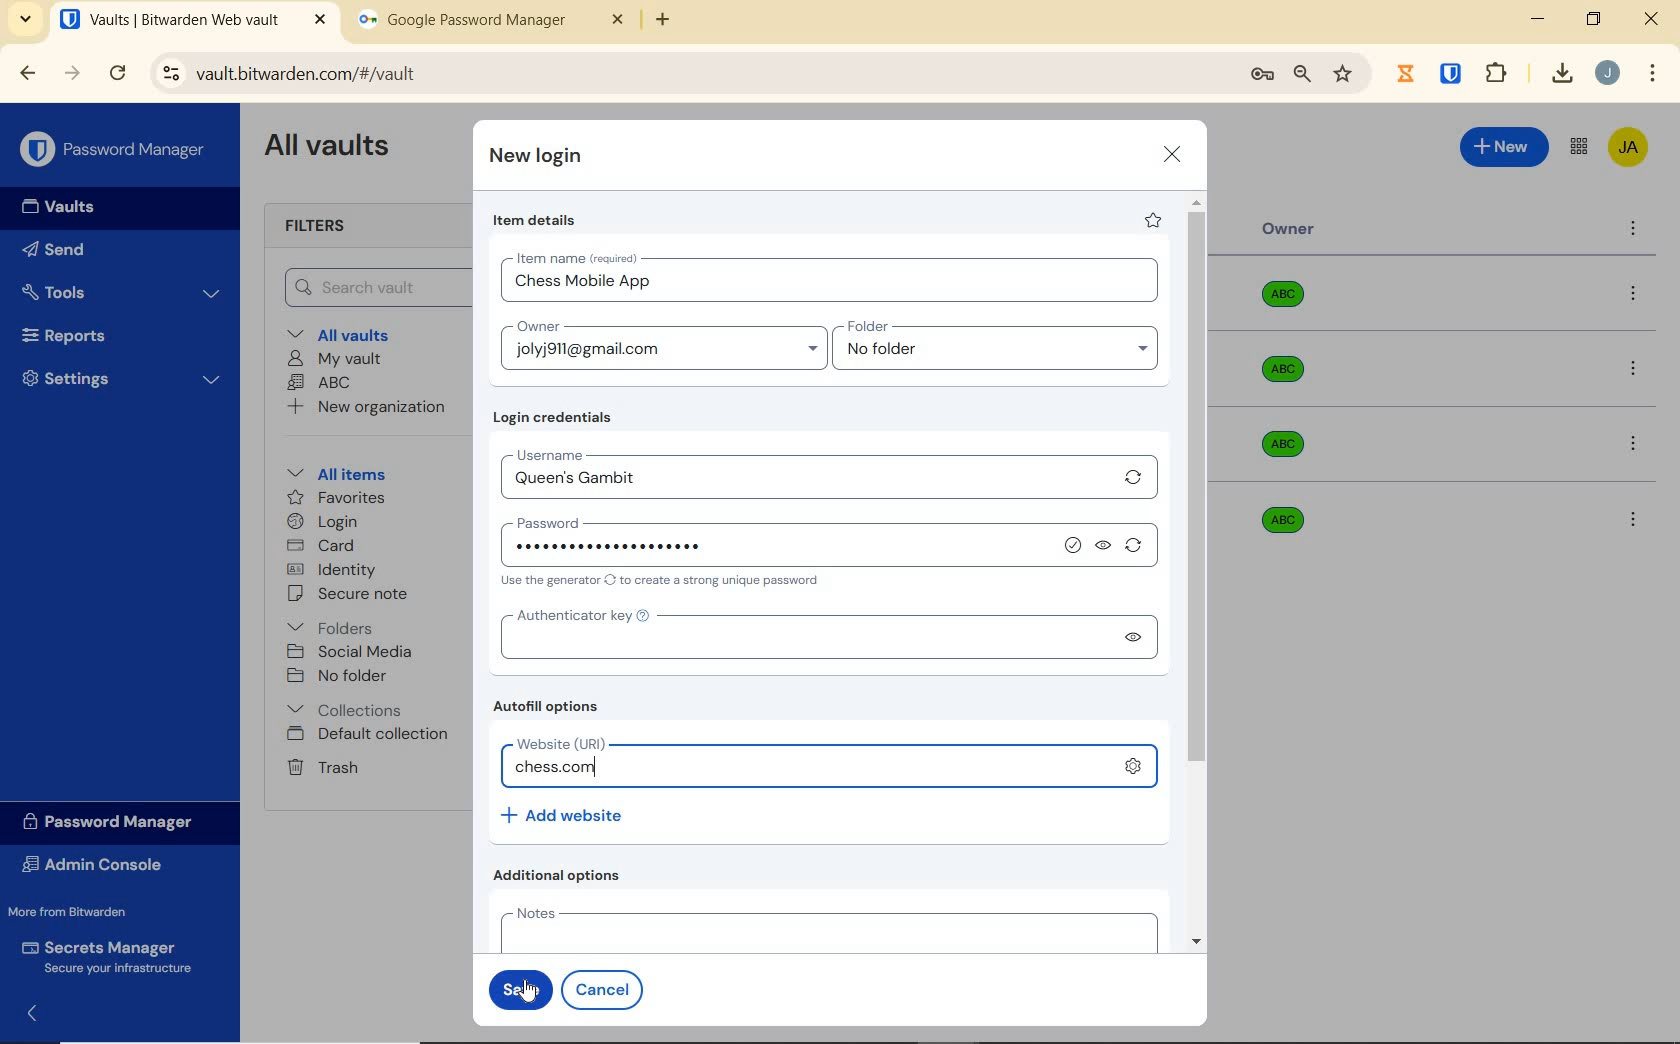 This screenshot has width=1680, height=1044. I want to click on link, so click(1133, 764).